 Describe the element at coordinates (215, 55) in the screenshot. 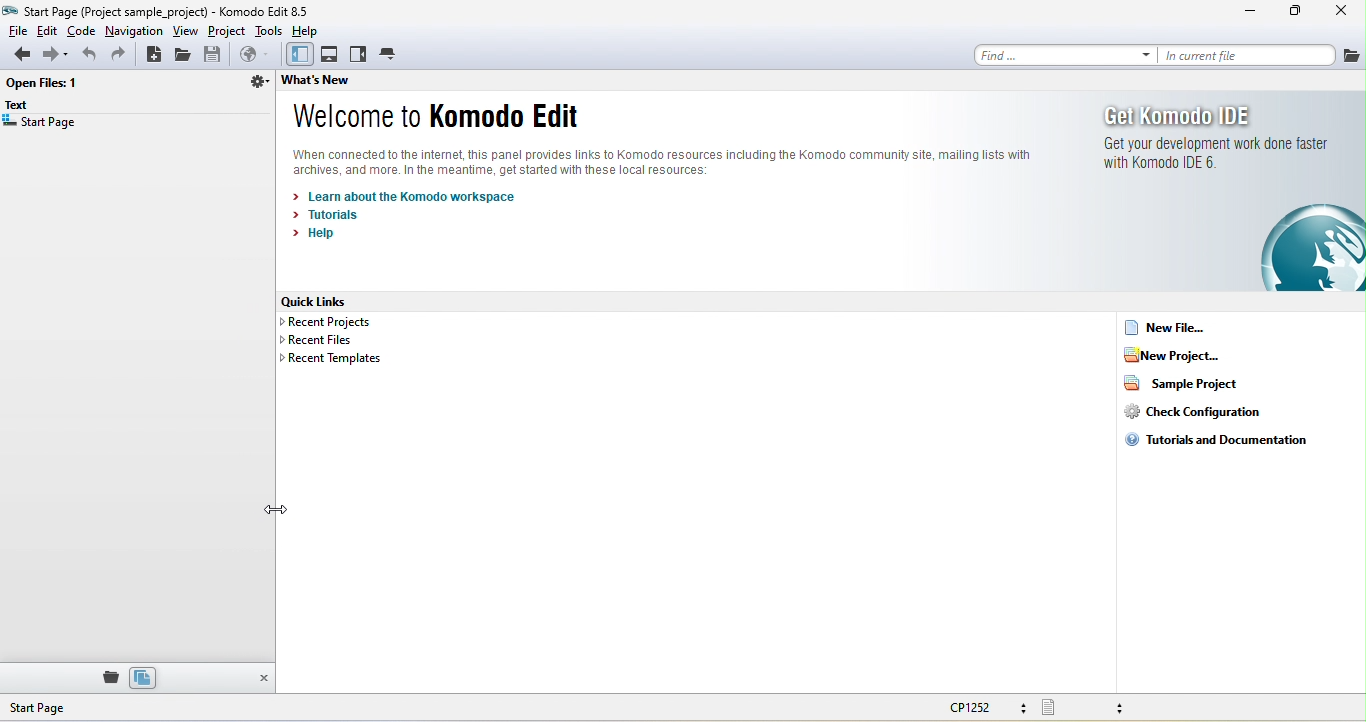

I see `save` at that location.